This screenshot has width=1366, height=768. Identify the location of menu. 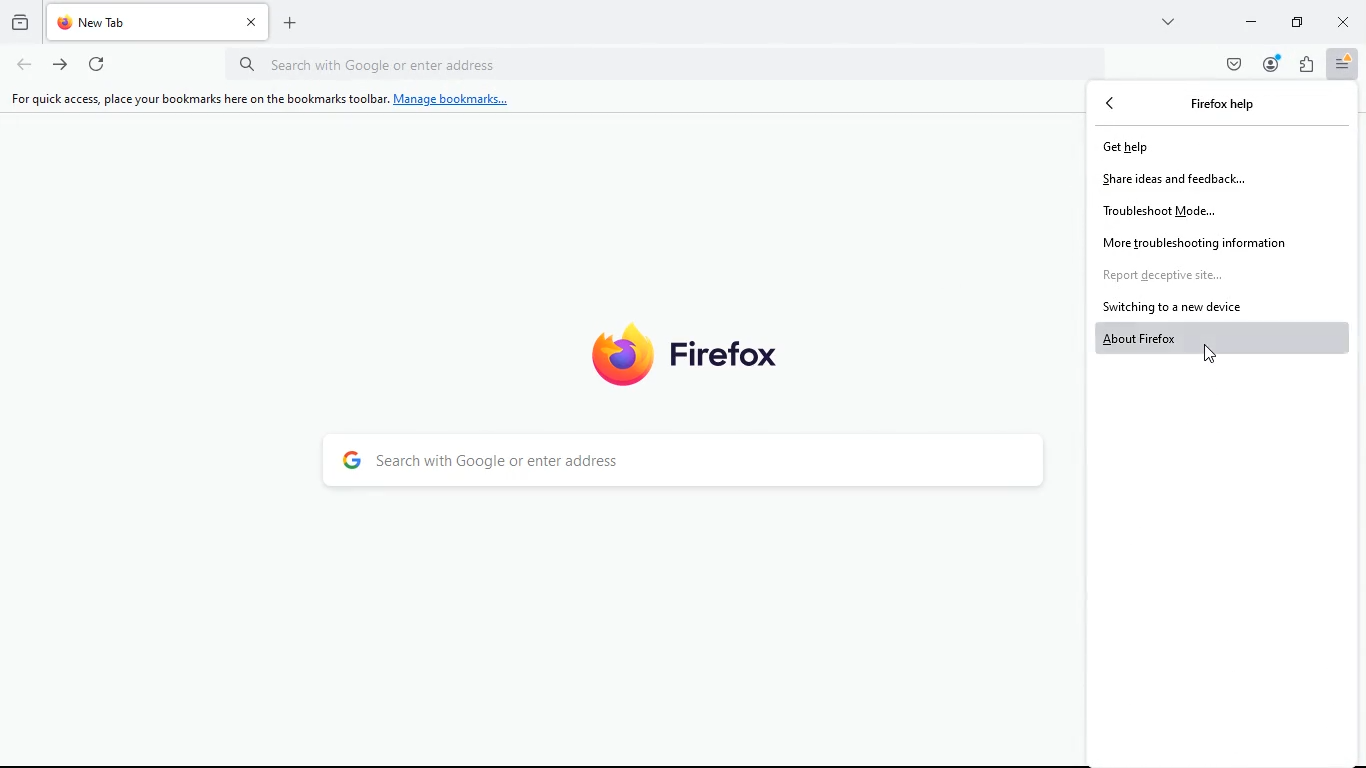
(1344, 65).